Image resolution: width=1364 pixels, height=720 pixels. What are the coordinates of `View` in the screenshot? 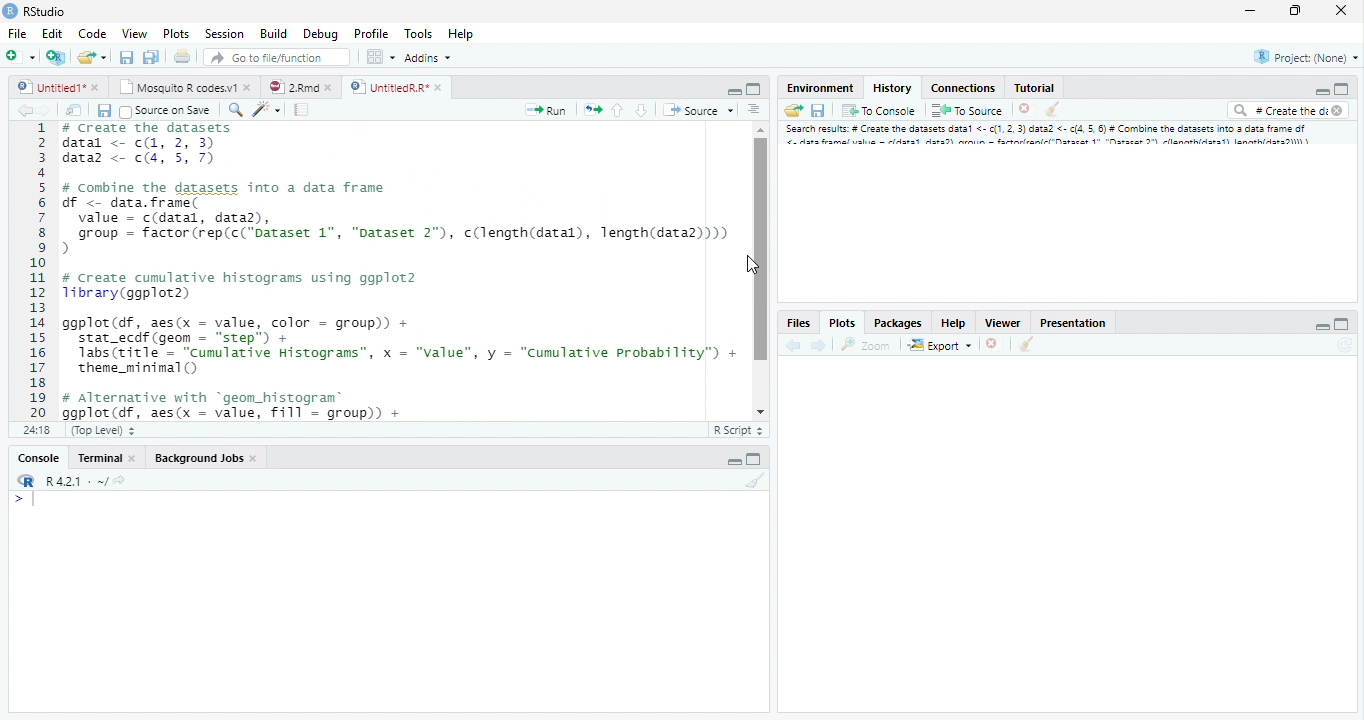 It's located at (133, 35).